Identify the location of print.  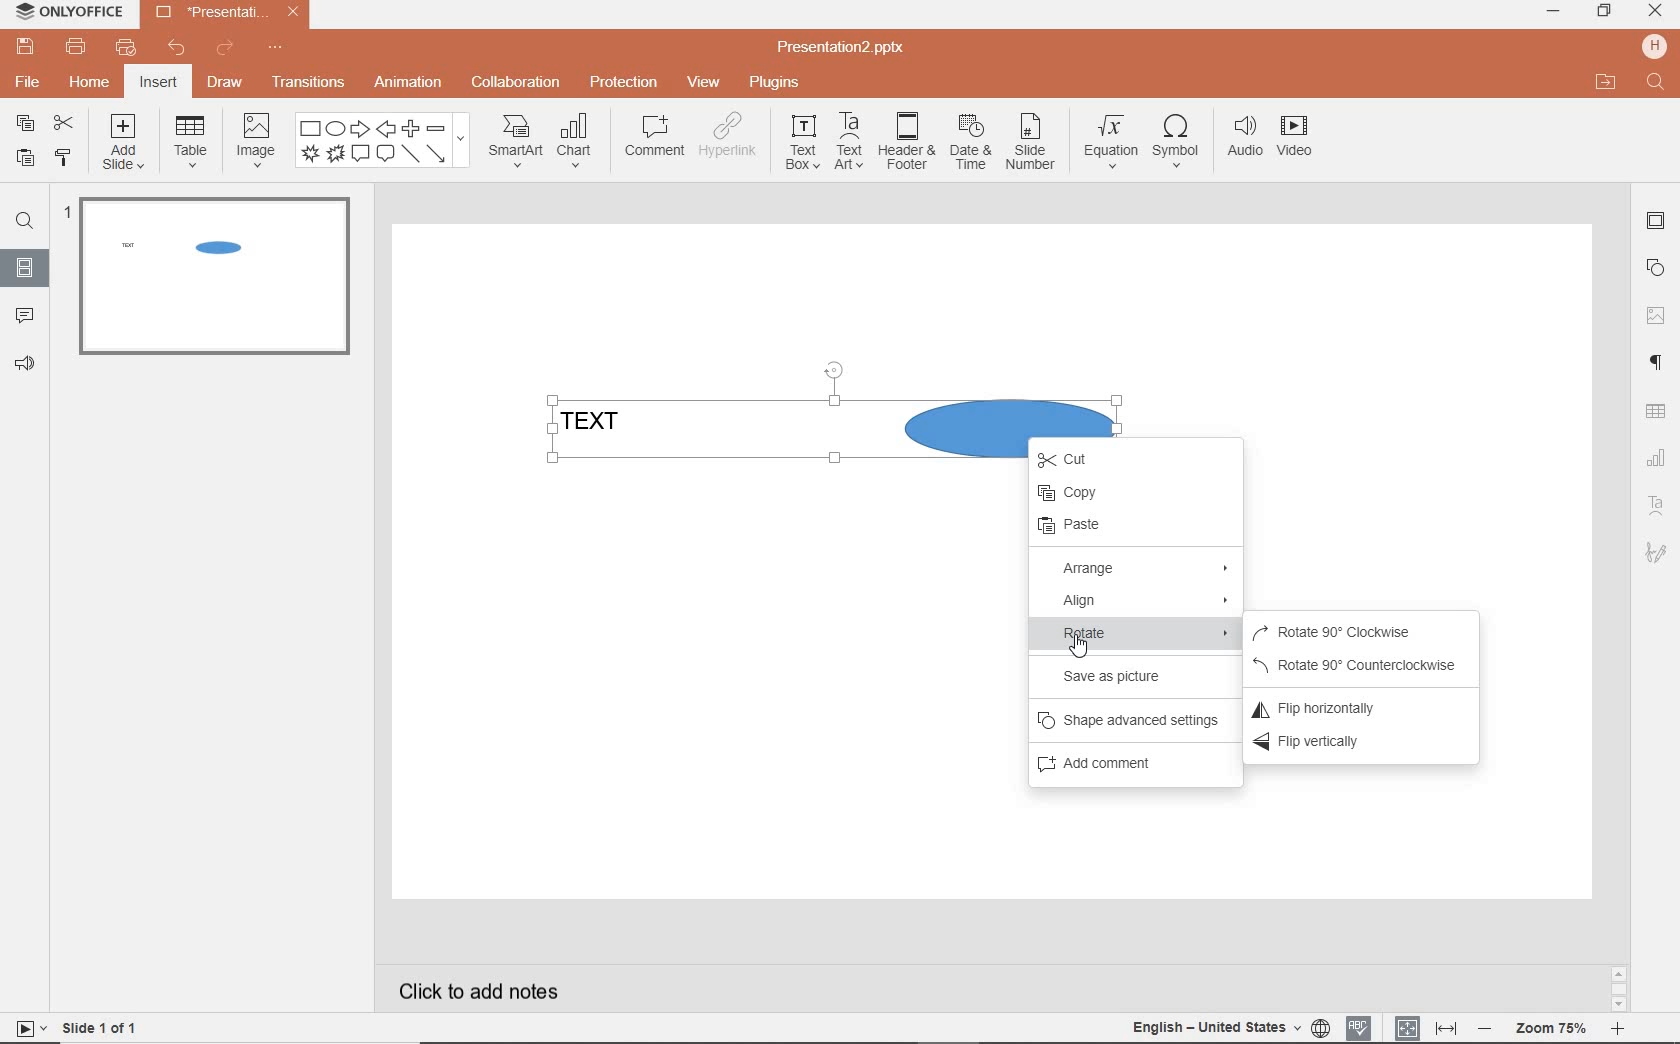
(77, 47).